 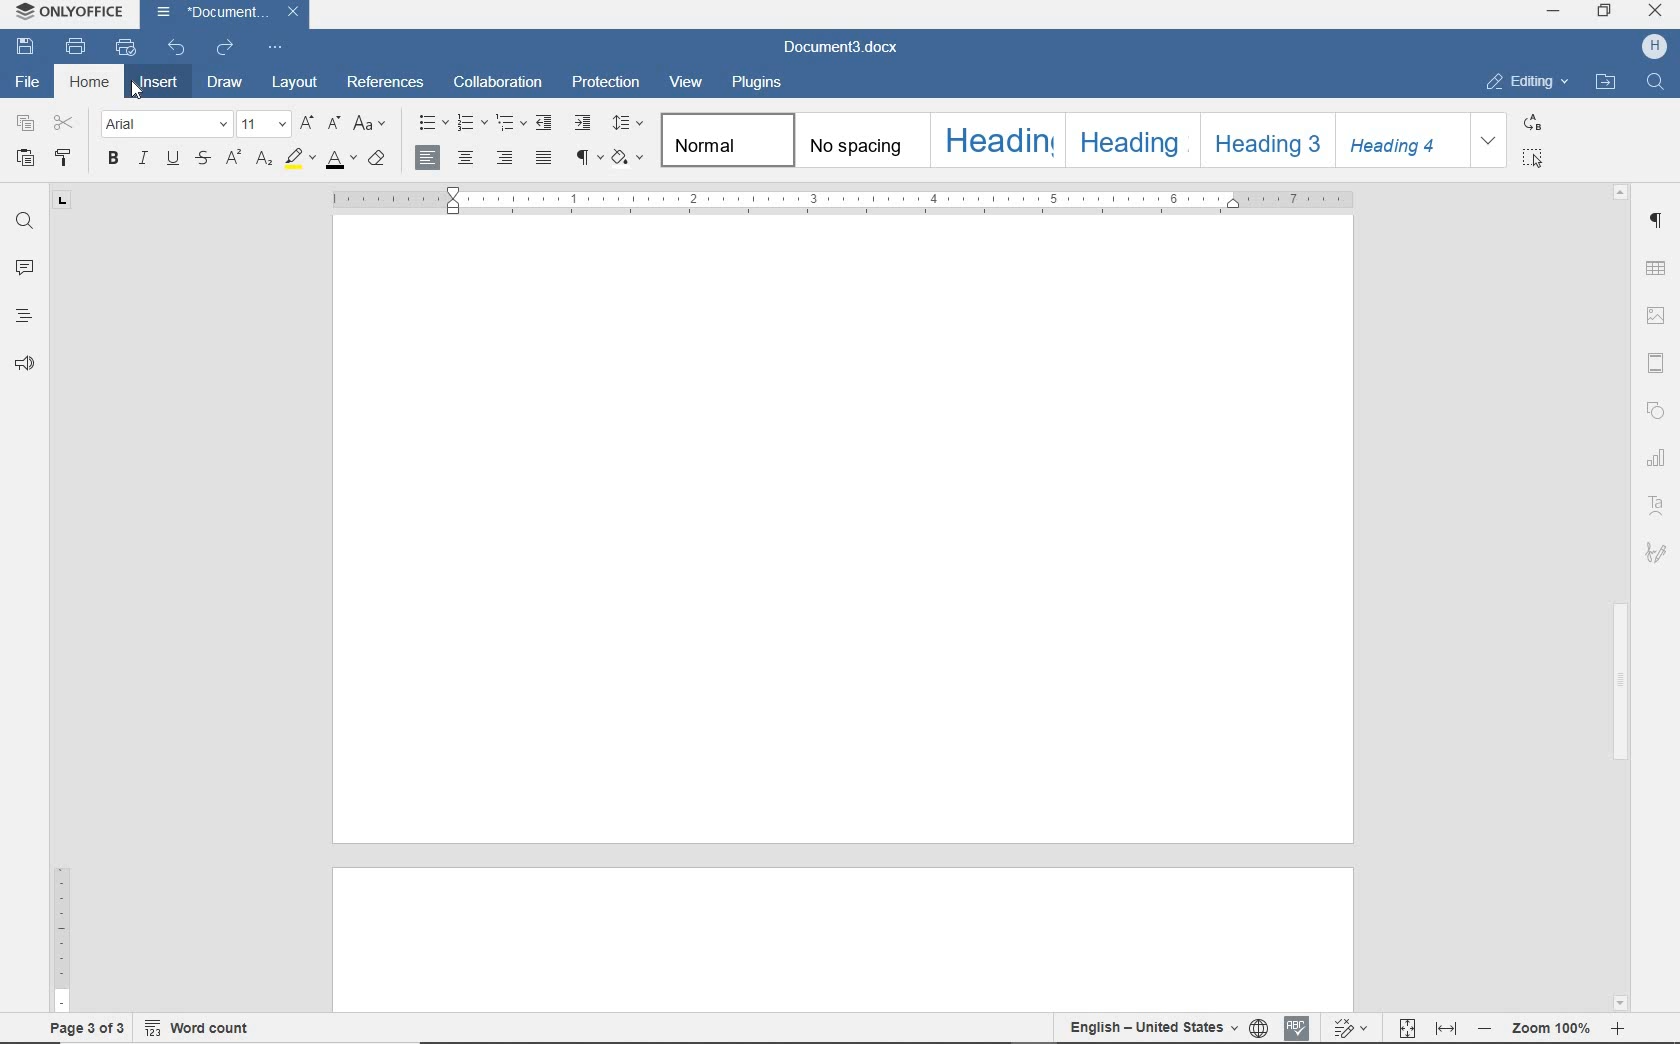 I want to click on HEADING 1, so click(x=994, y=142).